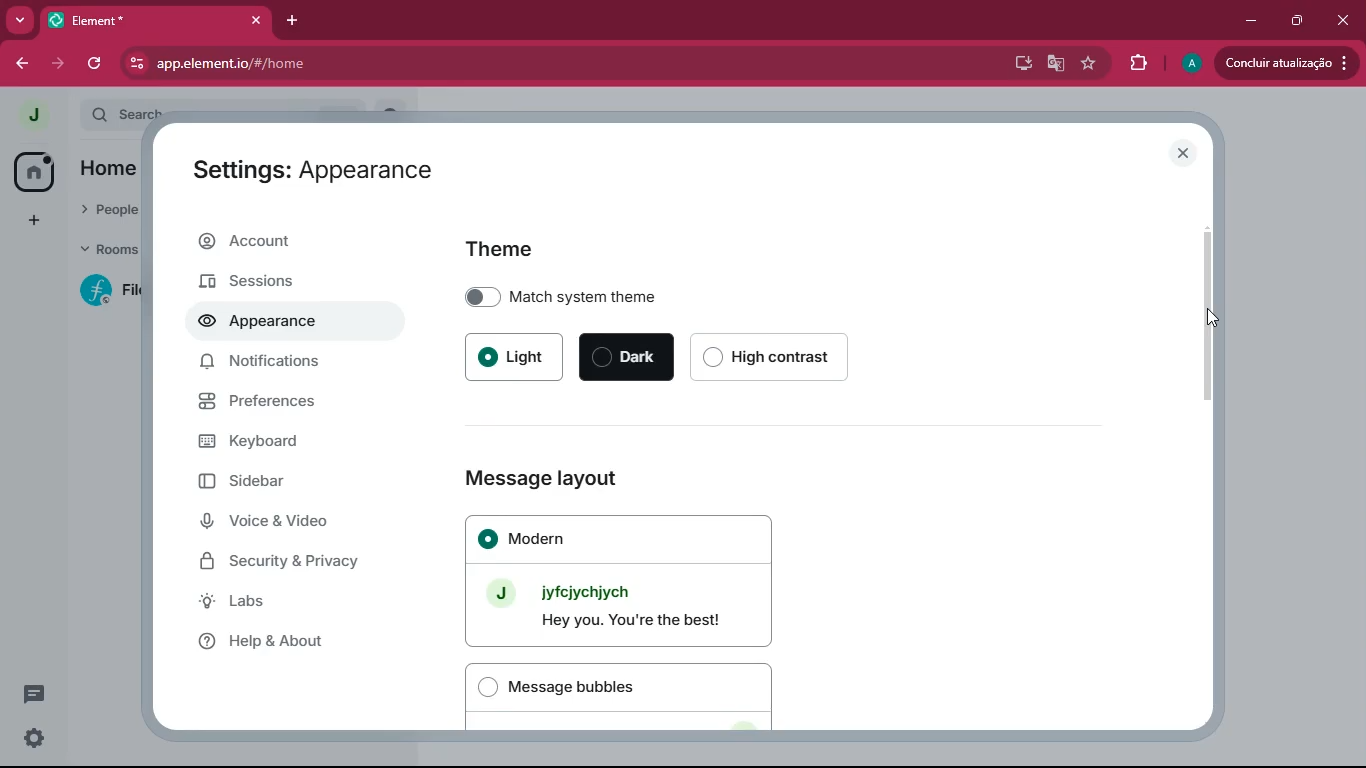 The height and width of the screenshot is (768, 1366). What do you see at coordinates (619, 580) in the screenshot?
I see `modern` at bounding box center [619, 580].